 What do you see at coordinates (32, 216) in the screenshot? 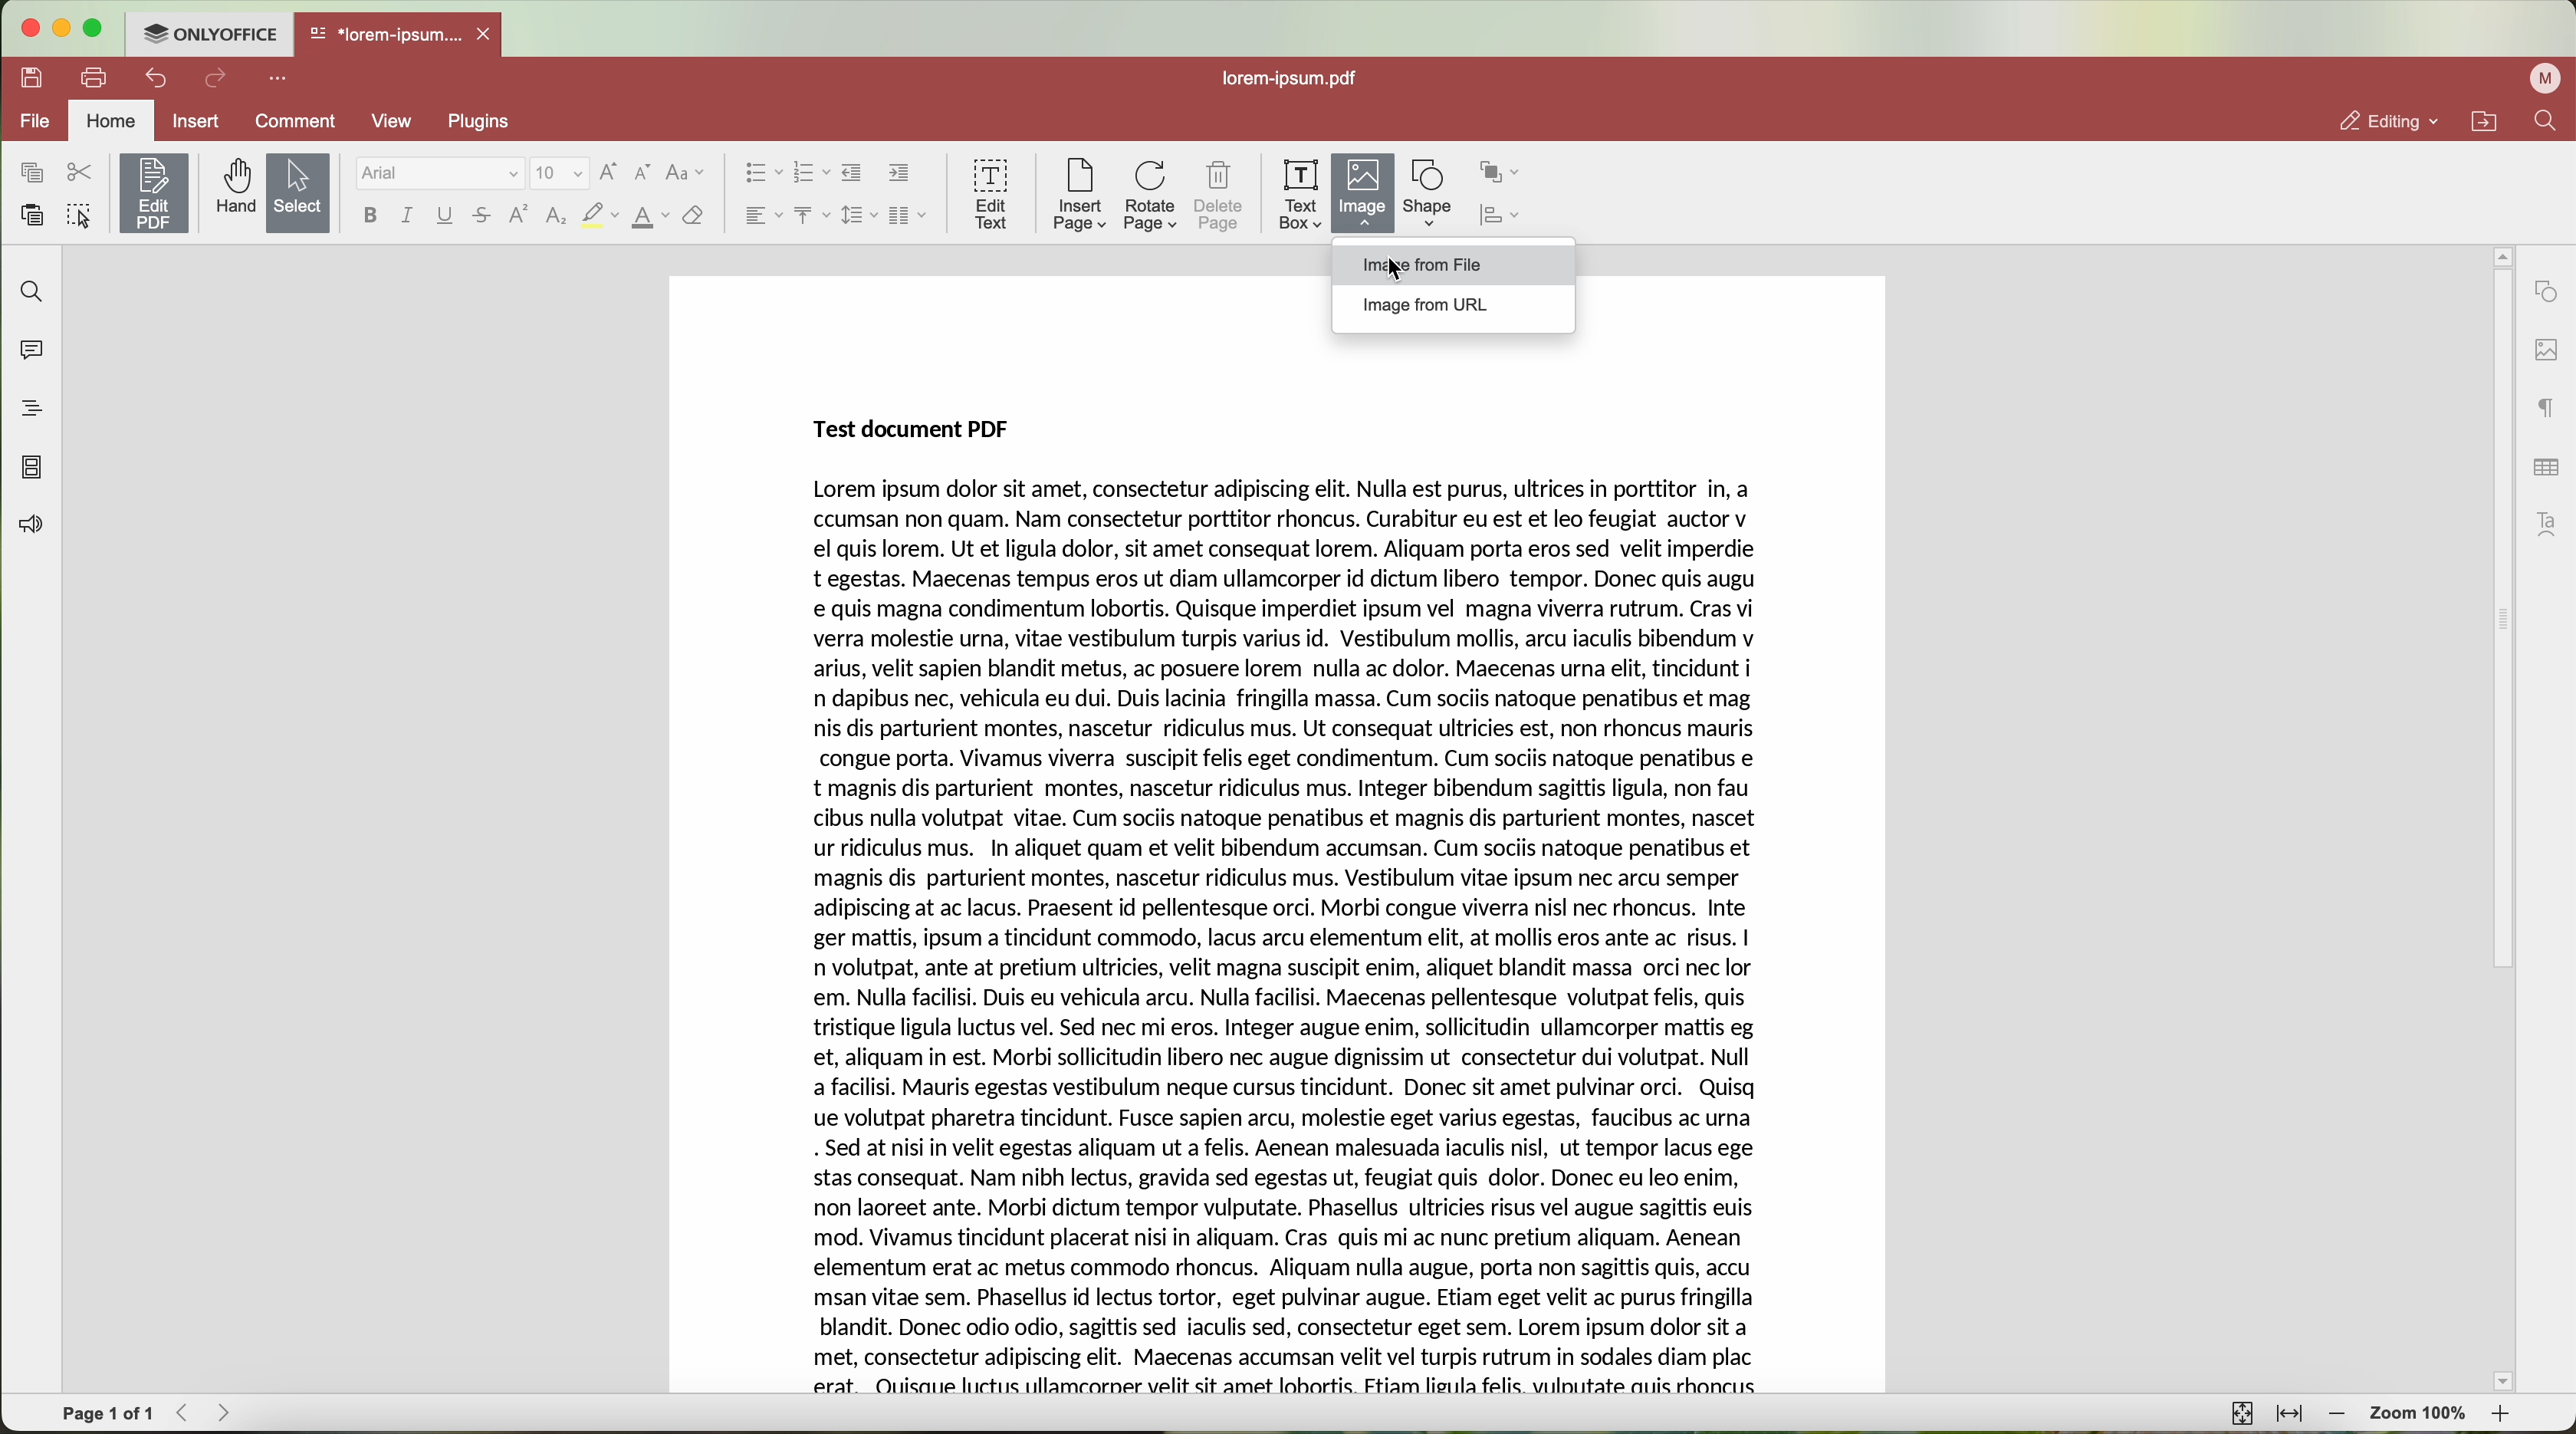
I see `paste` at bounding box center [32, 216].